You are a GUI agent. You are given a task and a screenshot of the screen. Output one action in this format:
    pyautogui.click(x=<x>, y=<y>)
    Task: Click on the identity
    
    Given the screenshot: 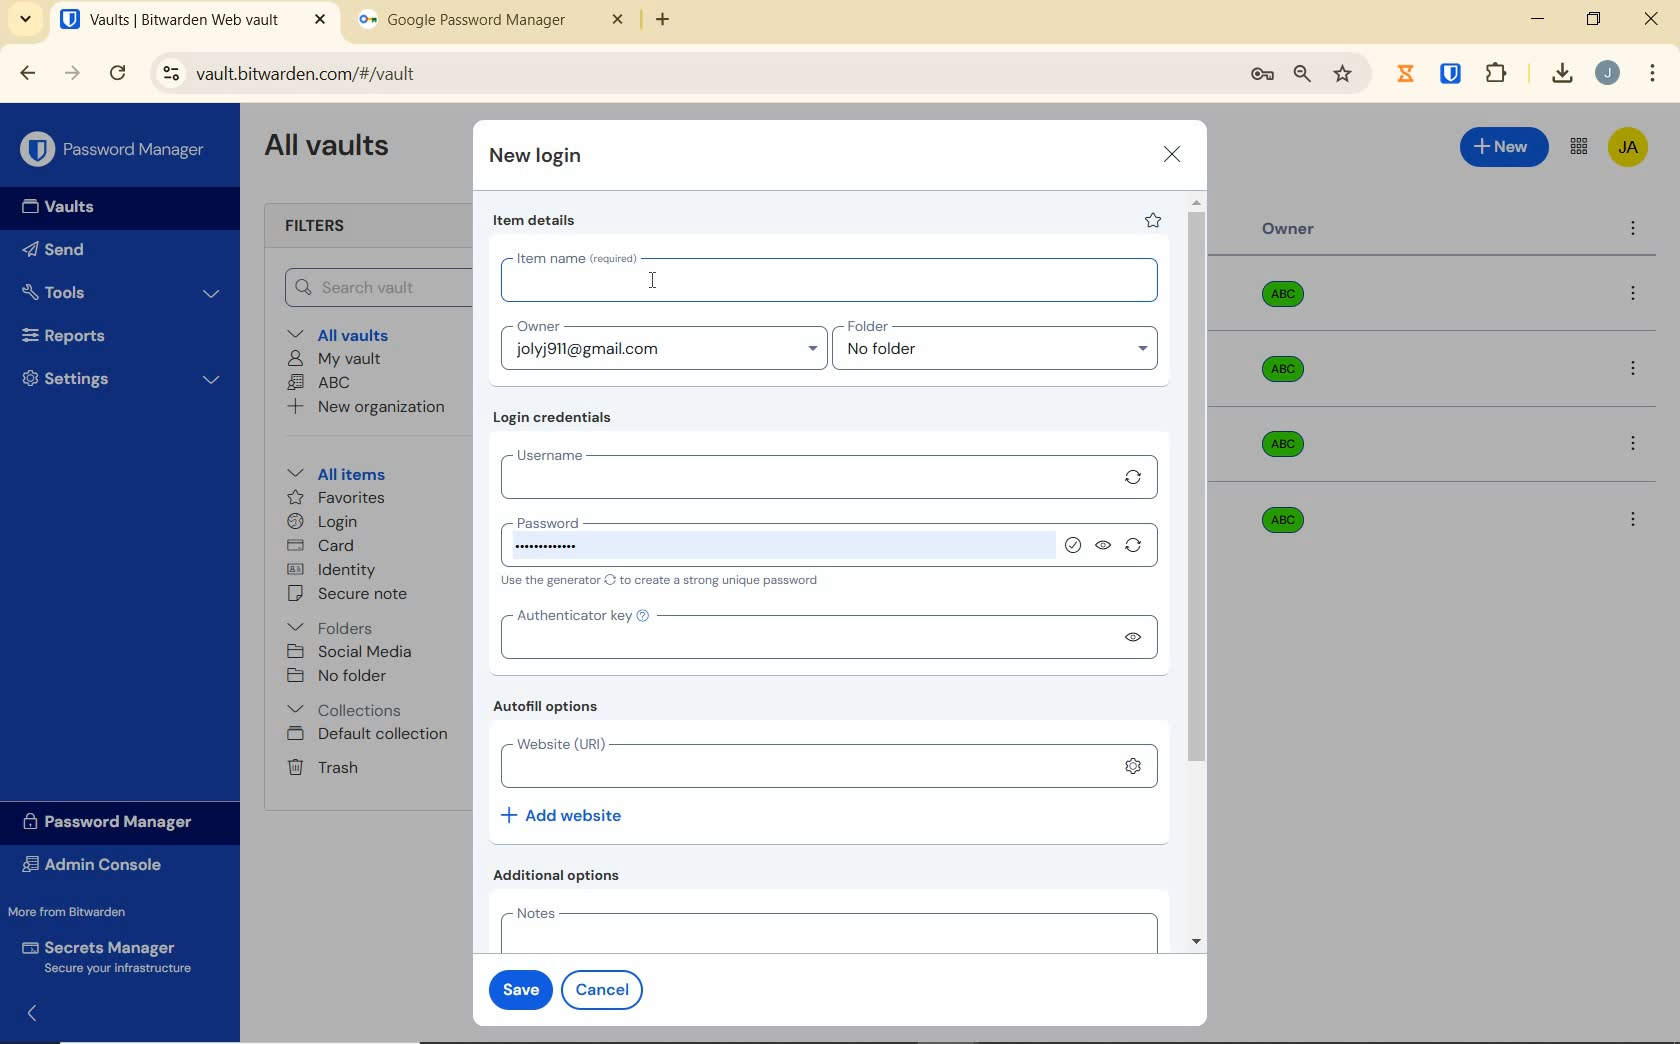 What is the action you would take?
    pyautogui.click(x=332, y=570)
    